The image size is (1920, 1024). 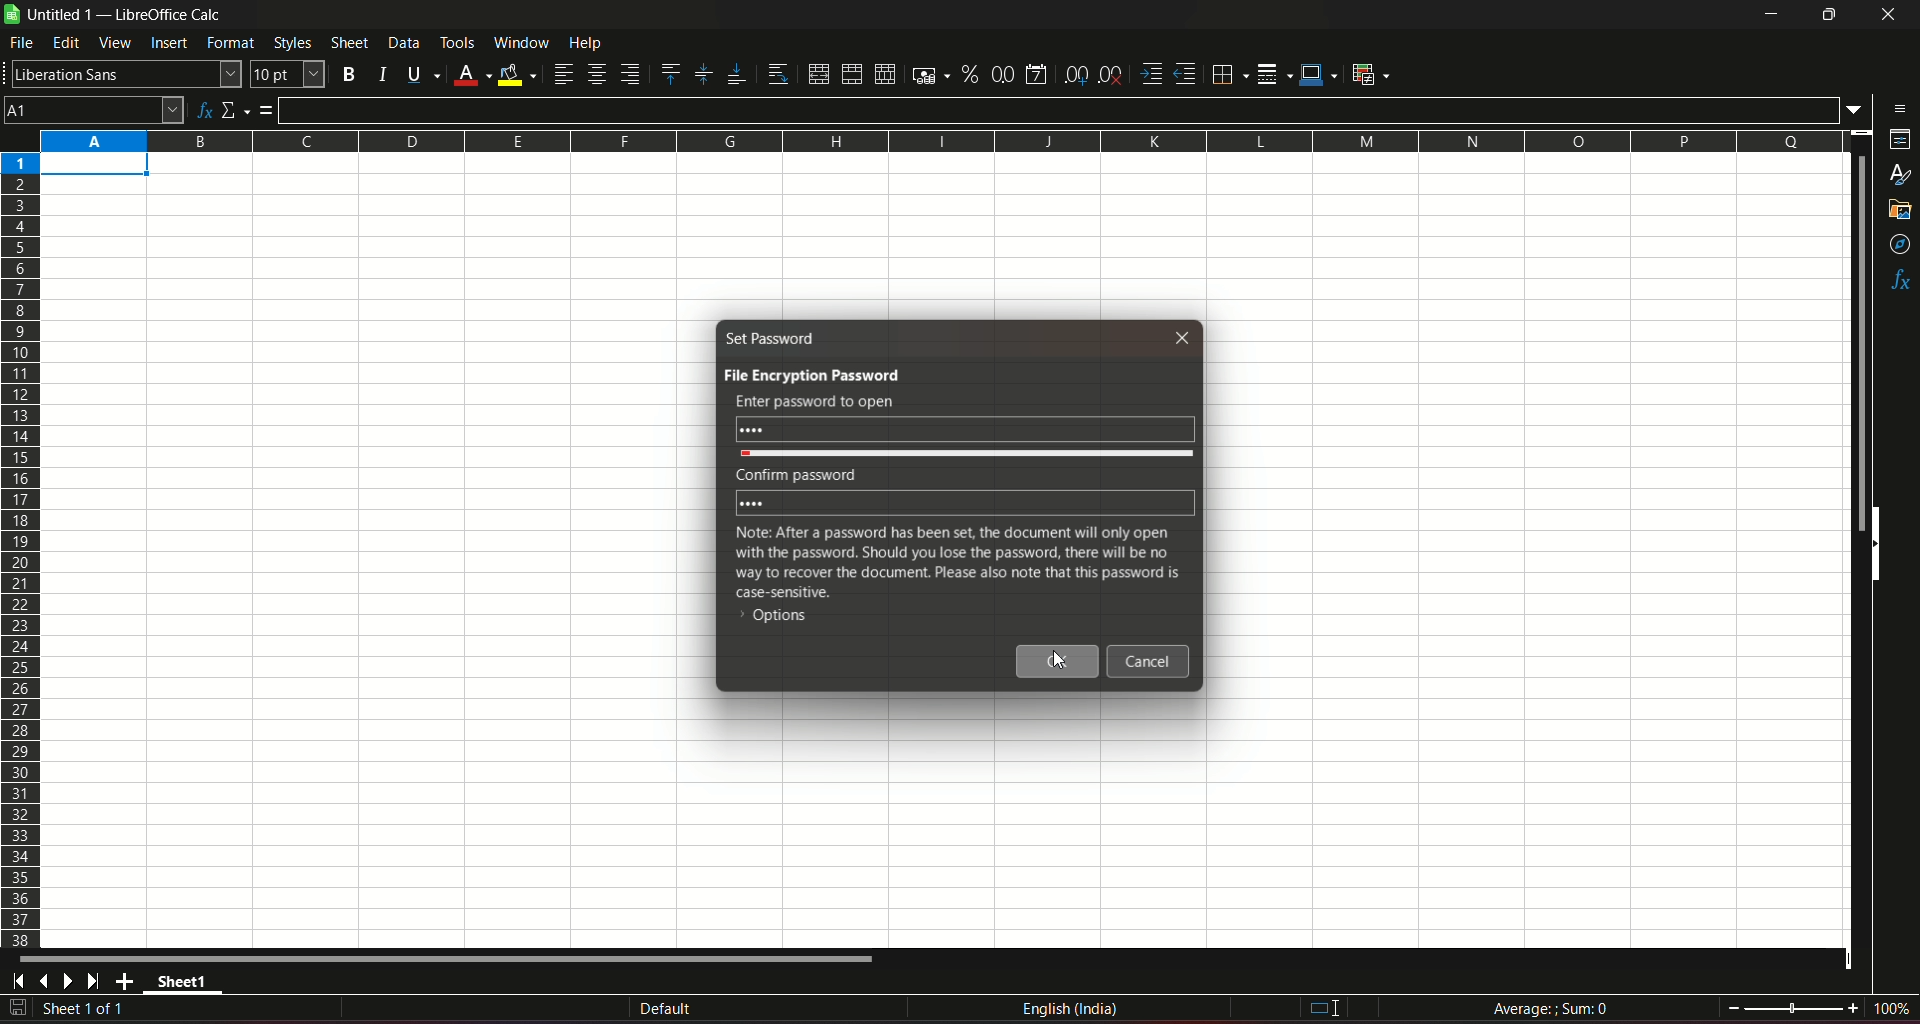 What do you see at coordinates (1897, 142) in the screenshot?
I see `properties` at bounding box center [1897, 142].